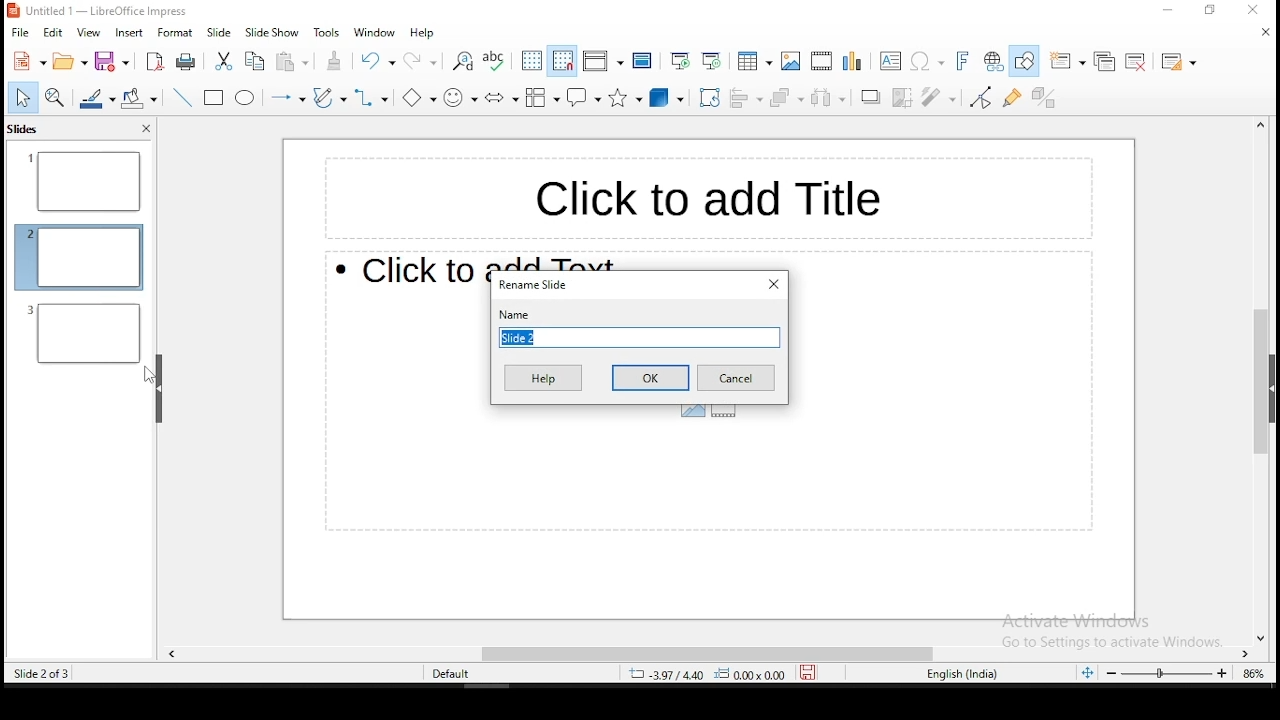 This screenshot has width=1280, height=720. I want to click on file, so click(21, 32).